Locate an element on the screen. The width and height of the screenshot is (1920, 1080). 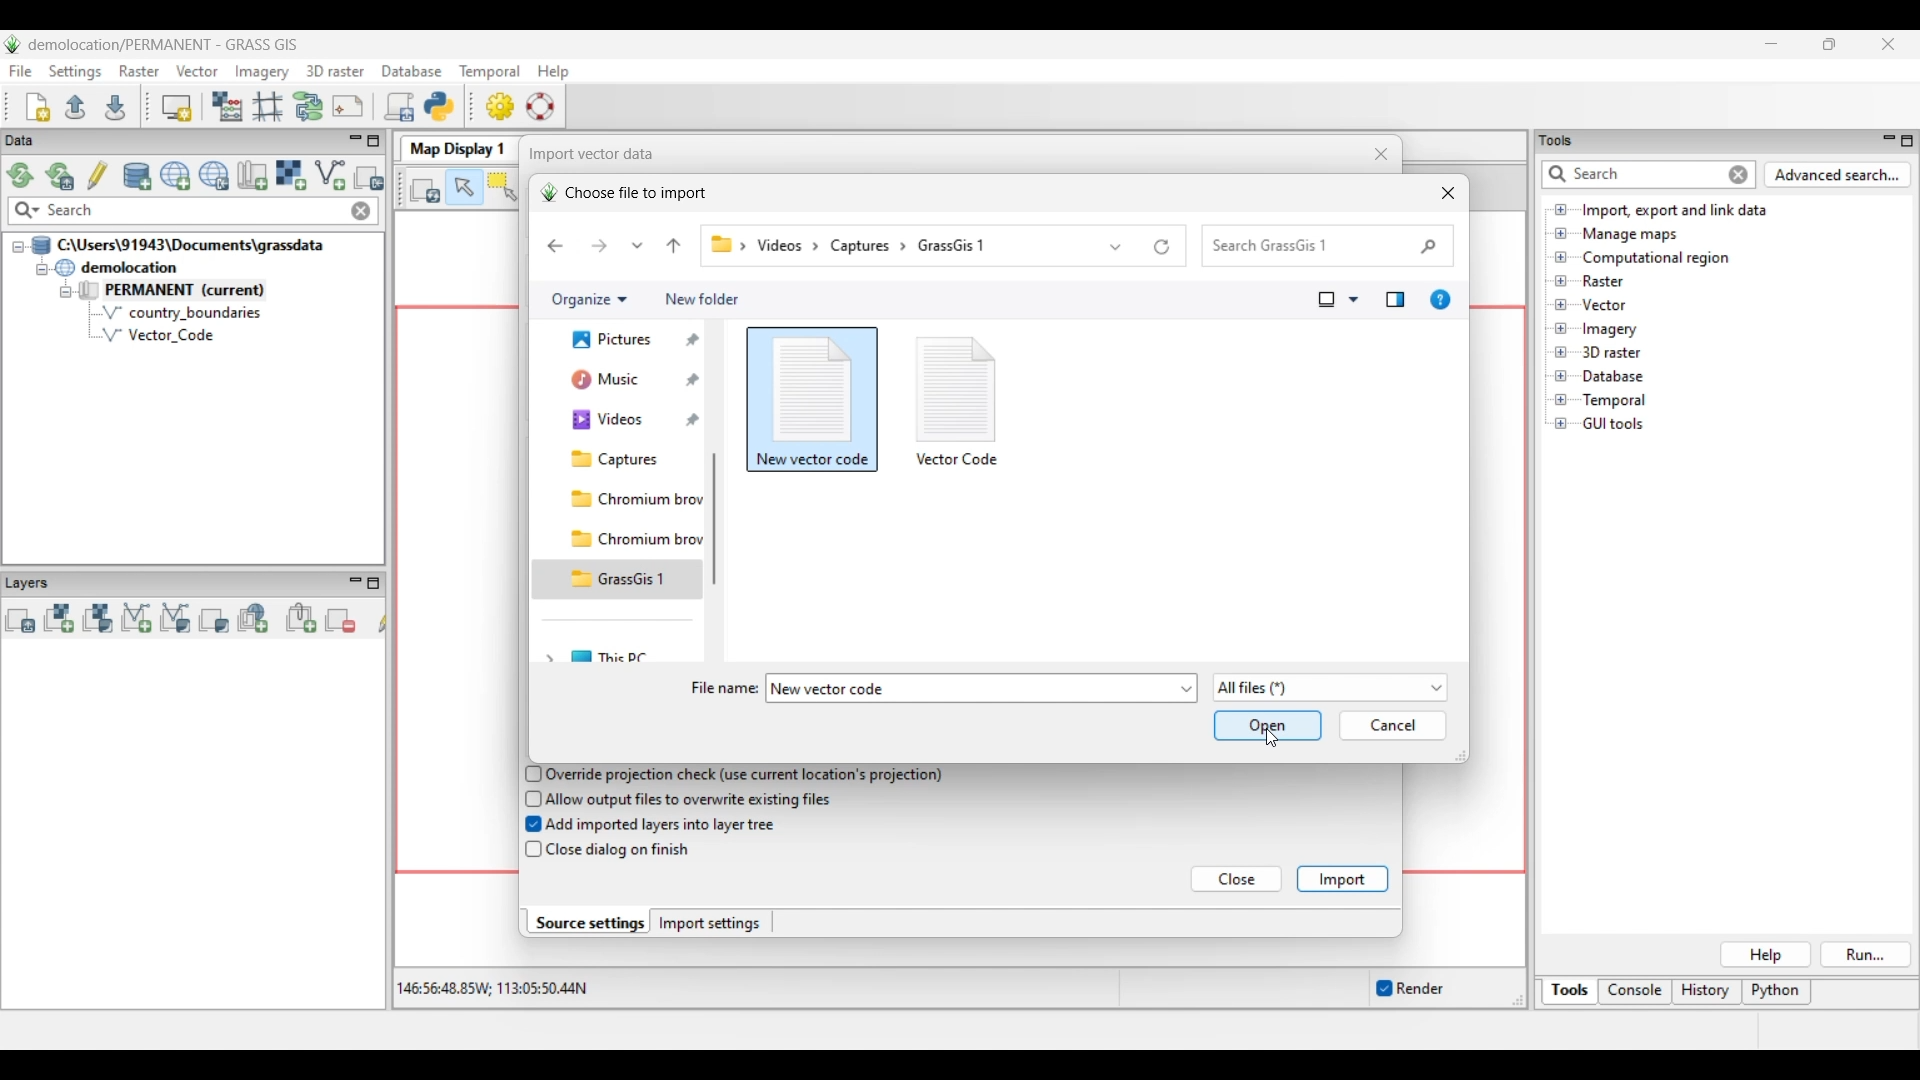
Add raster map layer is located at coordinates (59, 618).